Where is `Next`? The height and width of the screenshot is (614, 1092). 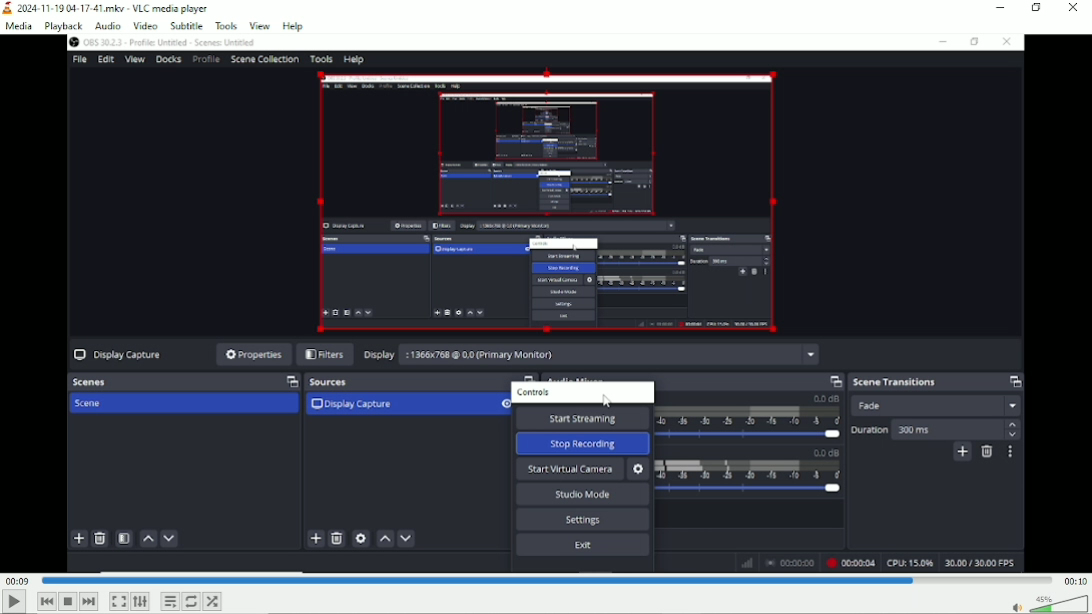
Next is located at coordinates (88, 602).